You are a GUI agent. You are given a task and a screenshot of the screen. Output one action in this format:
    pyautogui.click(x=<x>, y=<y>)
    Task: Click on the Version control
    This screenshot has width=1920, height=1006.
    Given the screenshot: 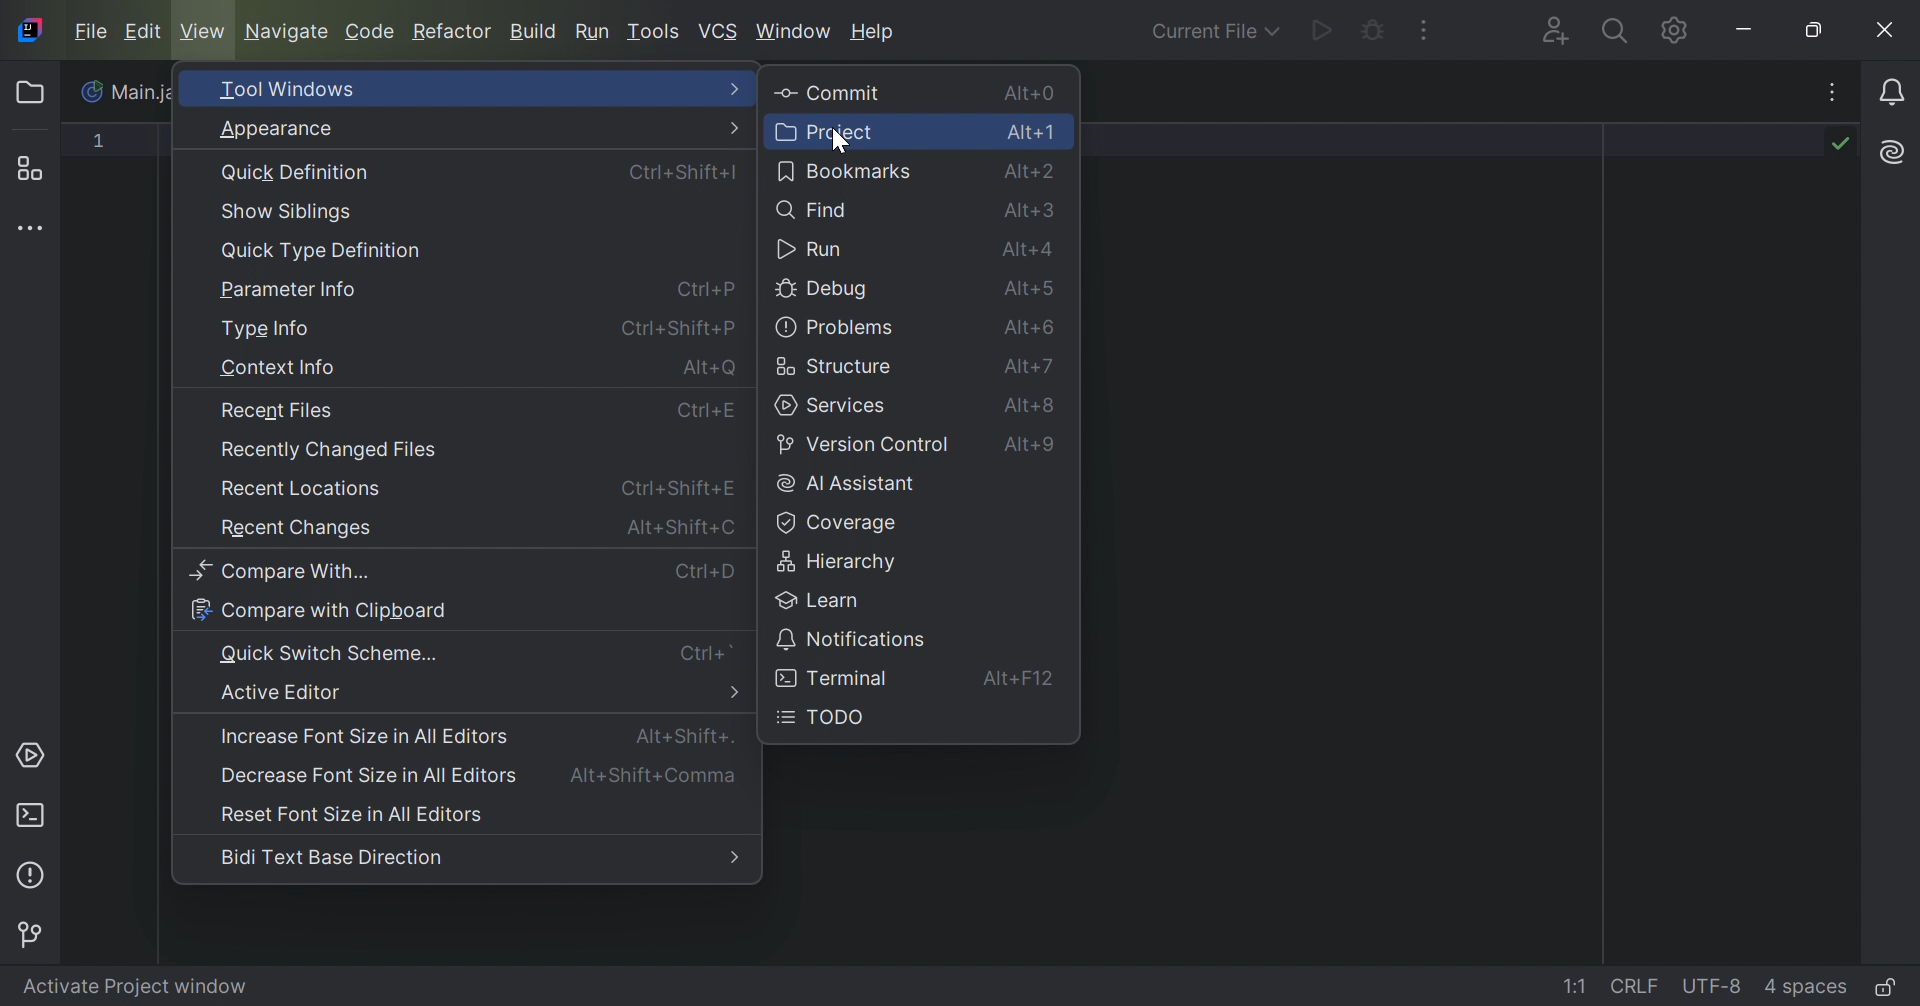 What is the action you would take?
    pyautogui.click(x=36, y=932)
    